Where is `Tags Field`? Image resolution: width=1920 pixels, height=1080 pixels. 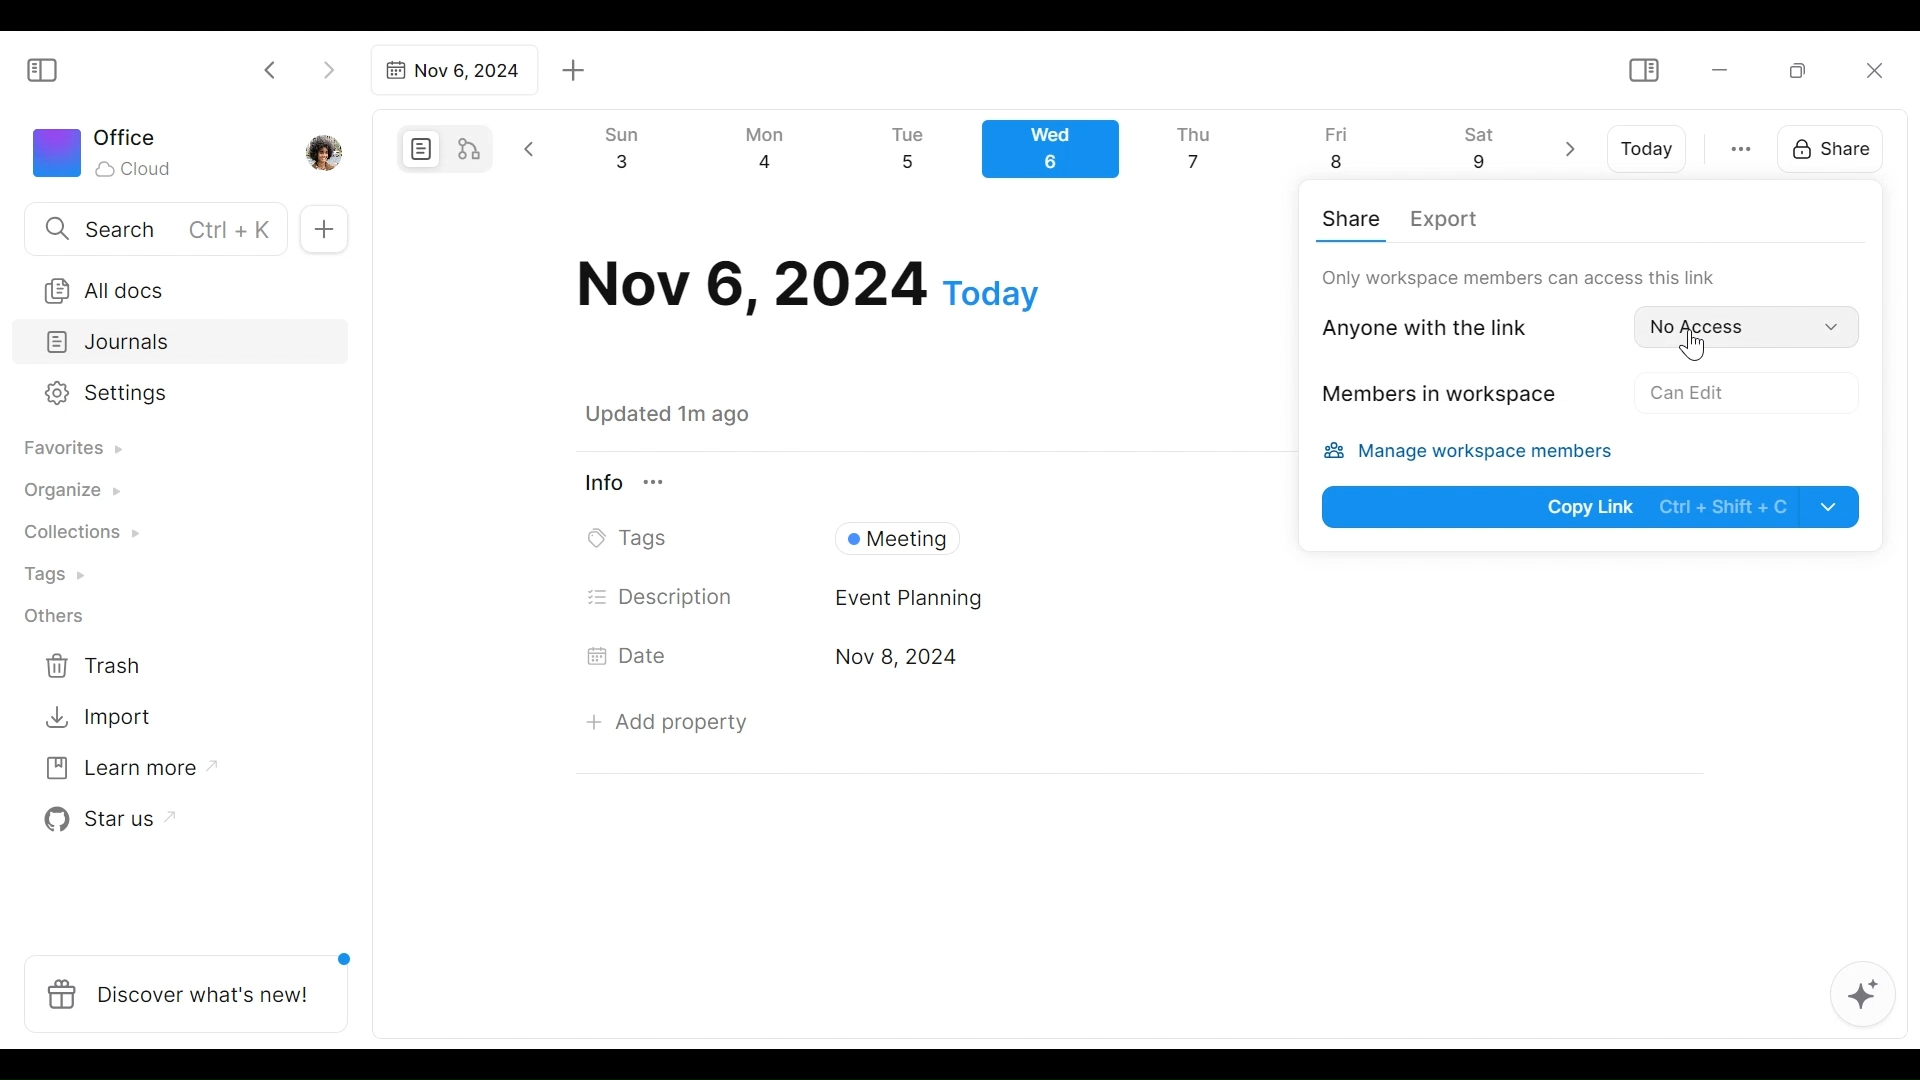
Tags Field is located at coordinates (1049, 534).